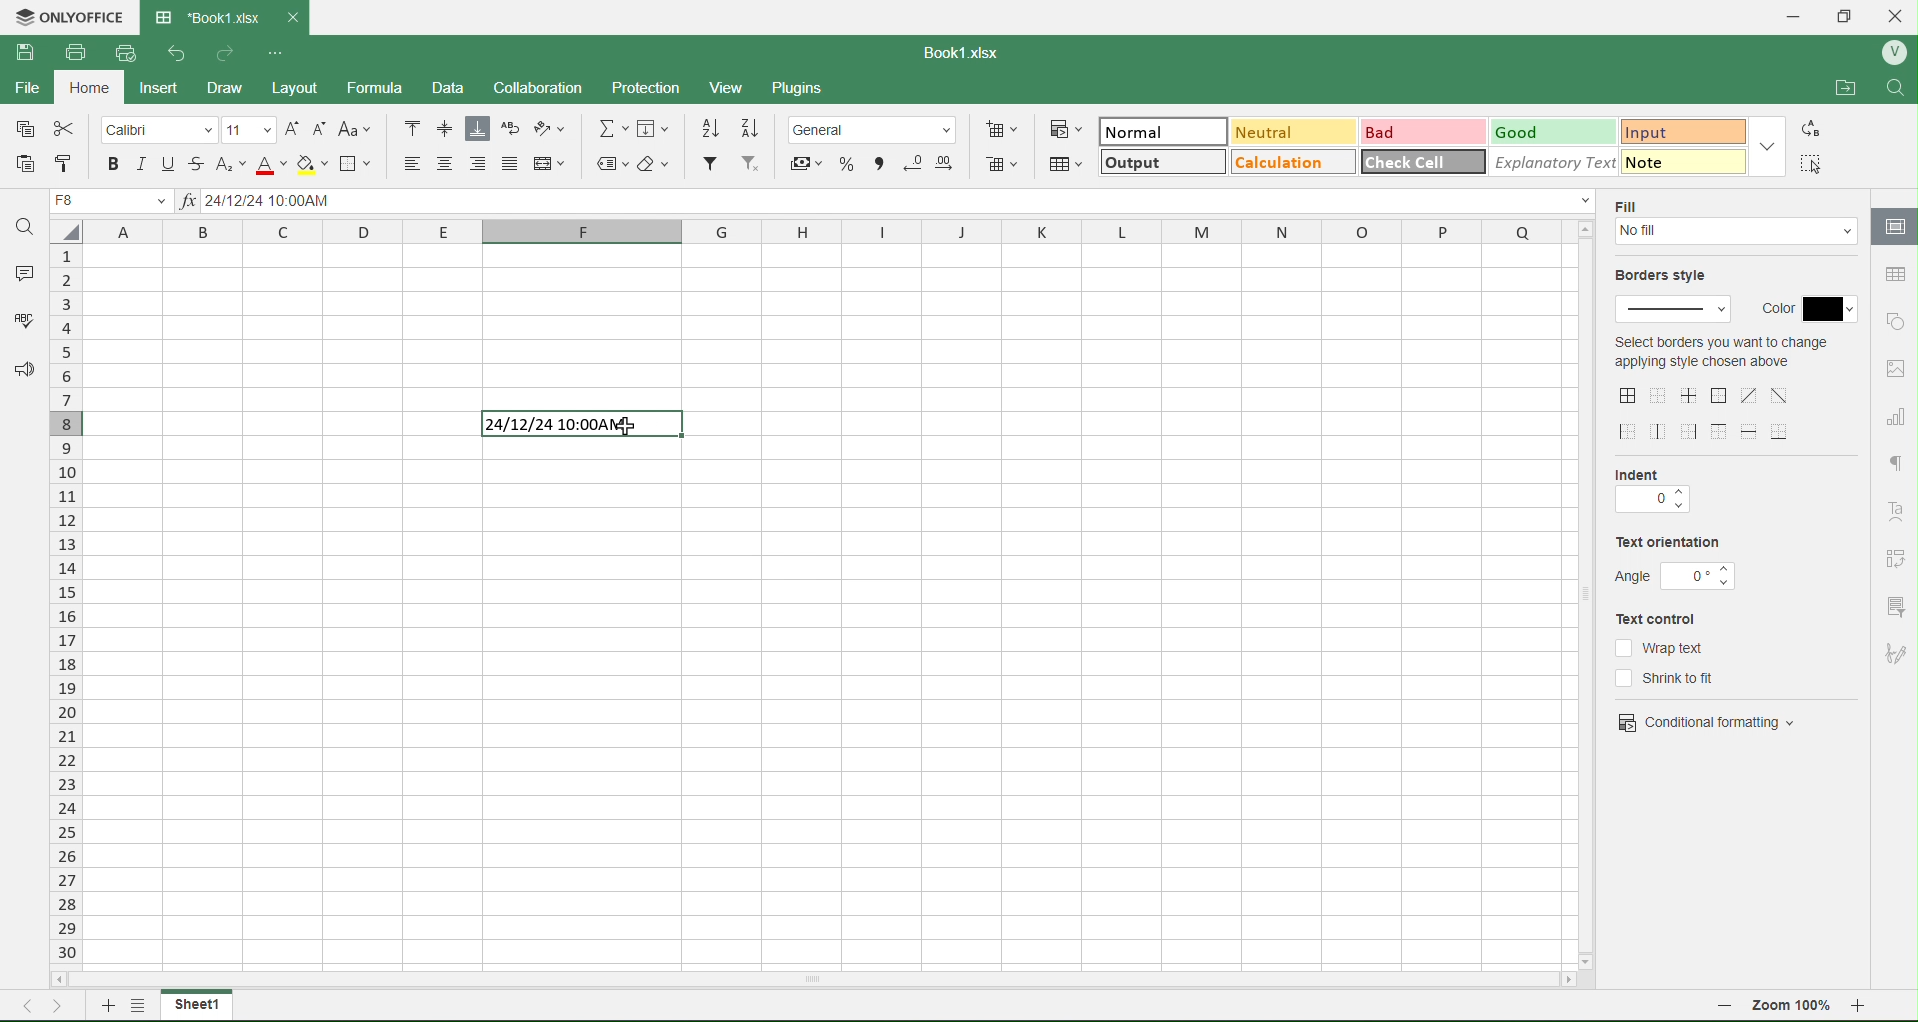 This screenshot has width=1918, height=1022. What do you see at coordinates (61, 164) in the screenshot?
I see `Copy Style` at bounding box center [61, 164].